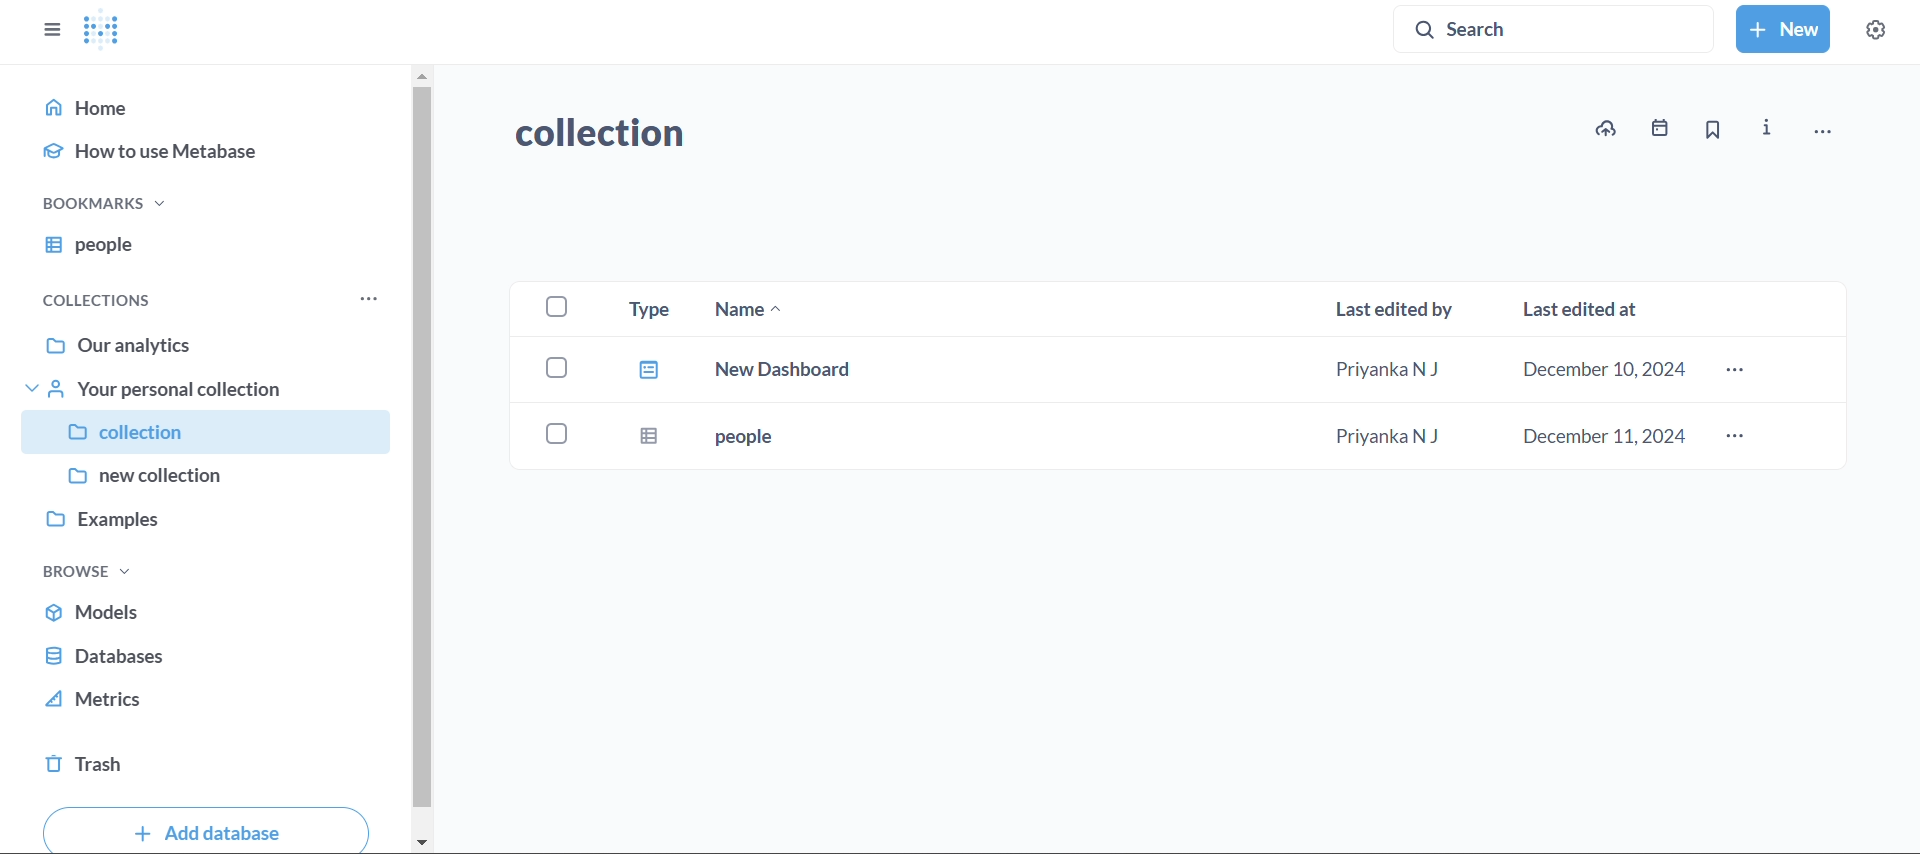  What do you see at coordinates (198, 479) in the screenshot?
I see `new collection ` at bounding box center [198, 479].